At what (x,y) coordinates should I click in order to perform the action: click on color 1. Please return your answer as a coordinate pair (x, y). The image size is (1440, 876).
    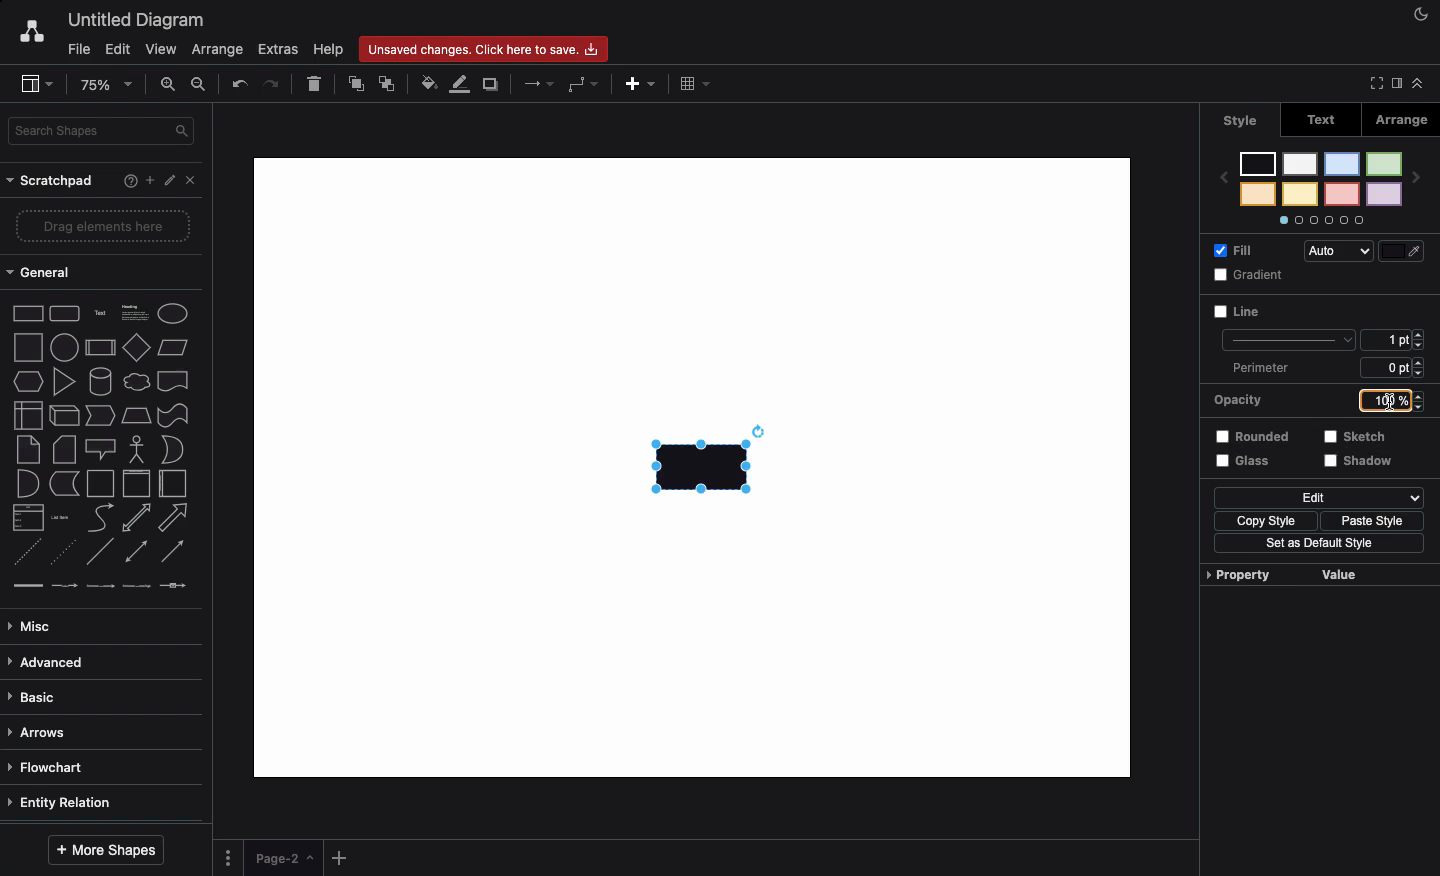
    Looking at the image, I should click on (1384, 164).